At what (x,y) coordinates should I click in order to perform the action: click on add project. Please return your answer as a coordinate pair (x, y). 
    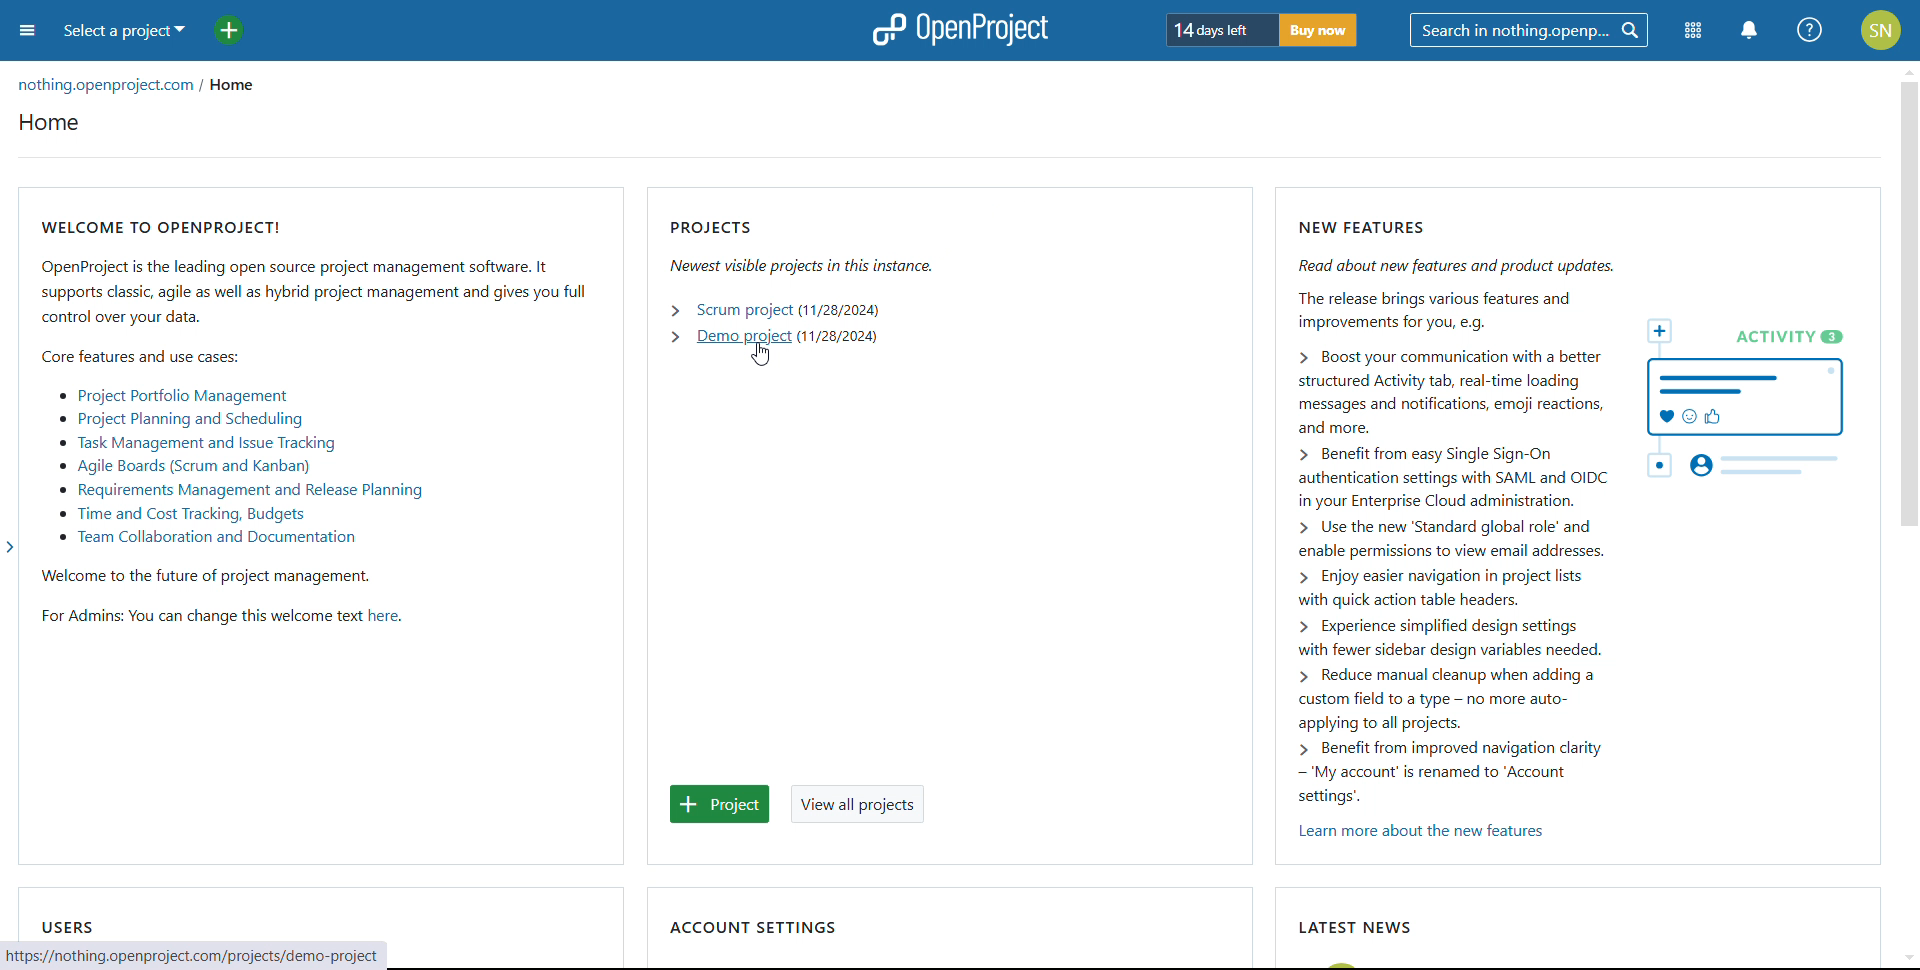
    Looking at the image, I should click on (720, 805).